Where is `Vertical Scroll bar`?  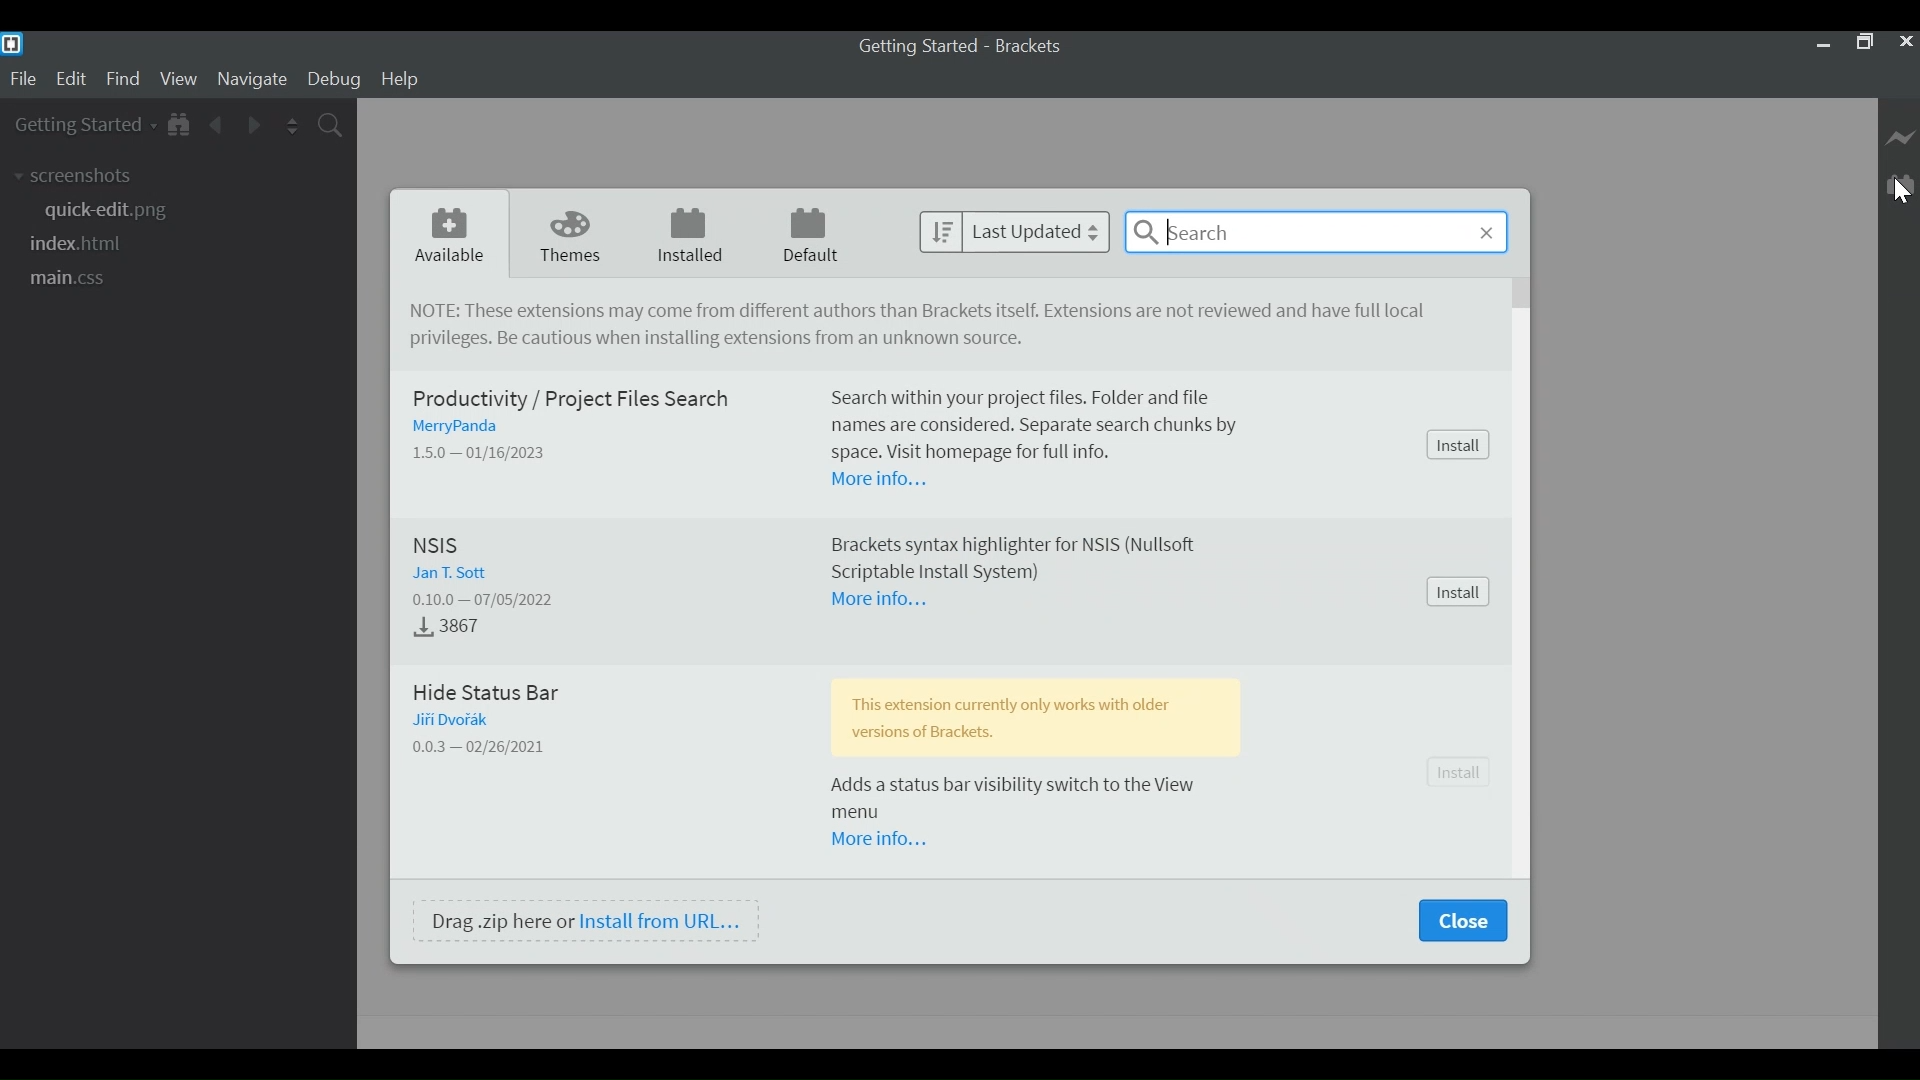
Vertical Scroll bar is located at coordinates (1523, 295).